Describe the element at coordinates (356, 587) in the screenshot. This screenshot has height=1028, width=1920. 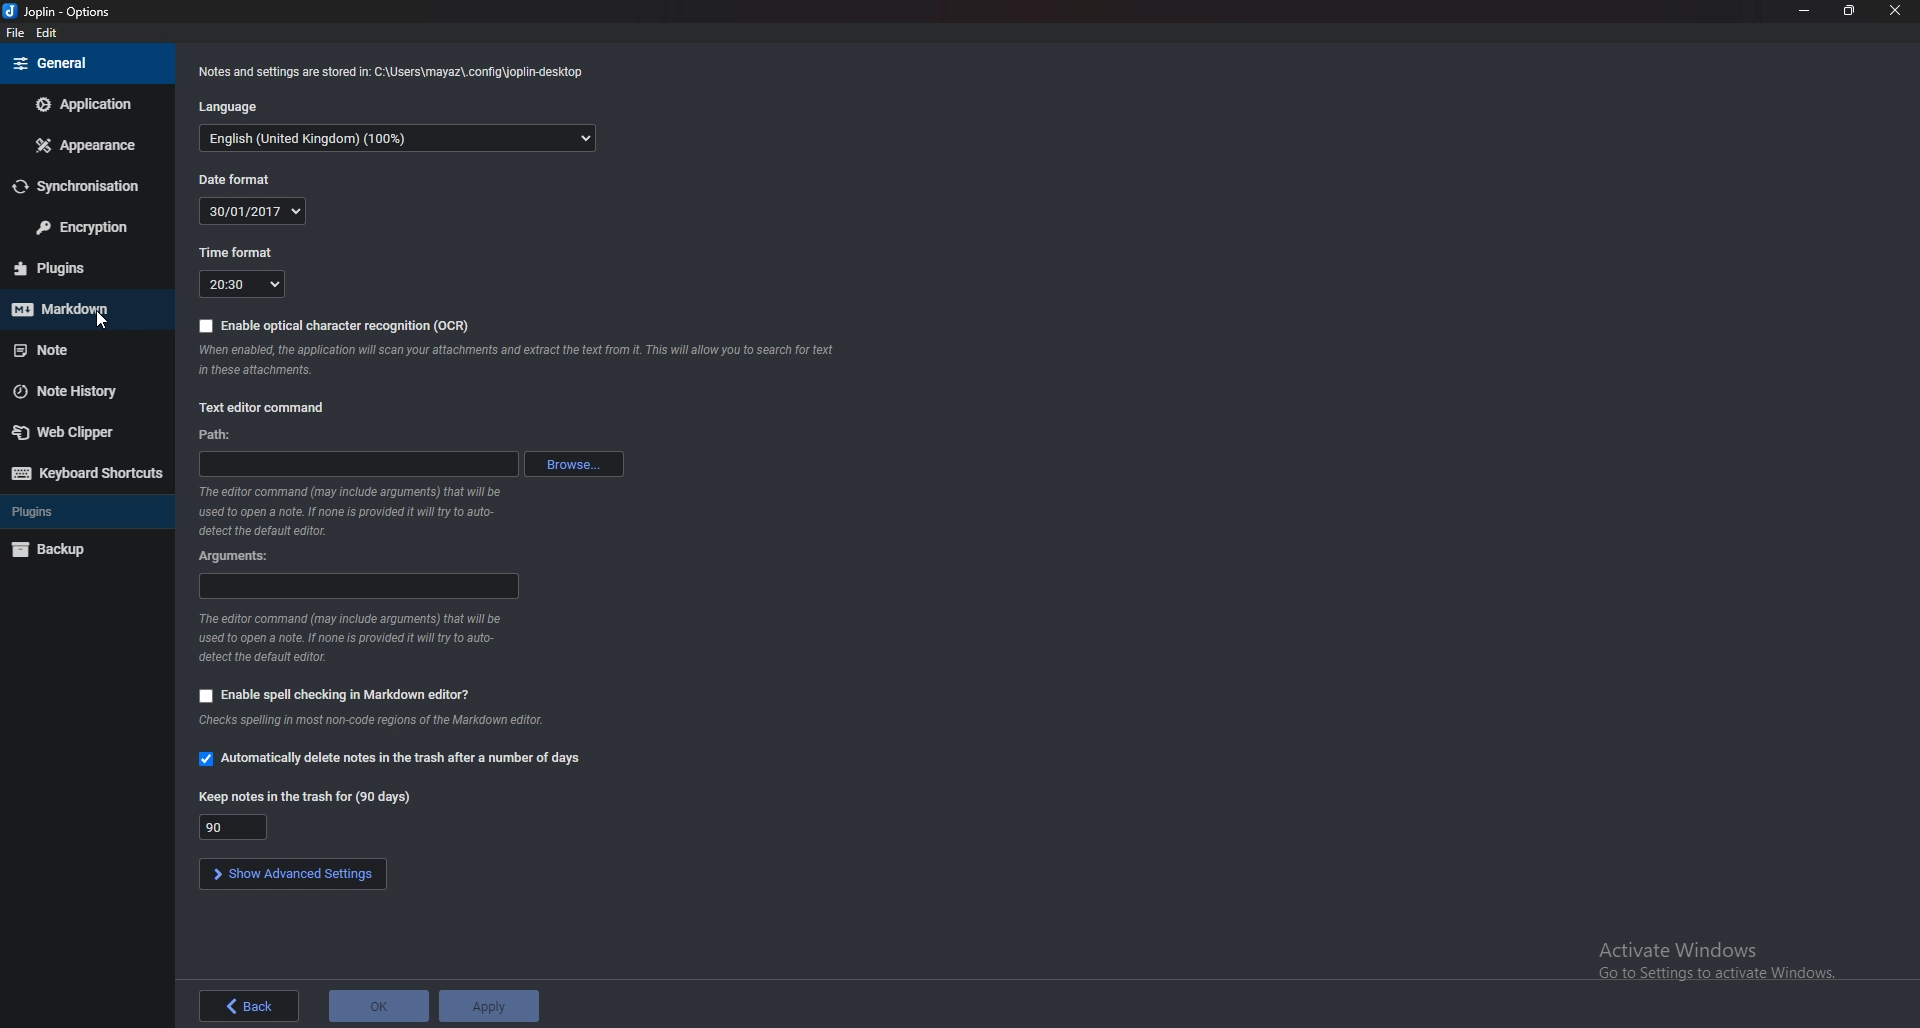
I see `Arguments` at that location.